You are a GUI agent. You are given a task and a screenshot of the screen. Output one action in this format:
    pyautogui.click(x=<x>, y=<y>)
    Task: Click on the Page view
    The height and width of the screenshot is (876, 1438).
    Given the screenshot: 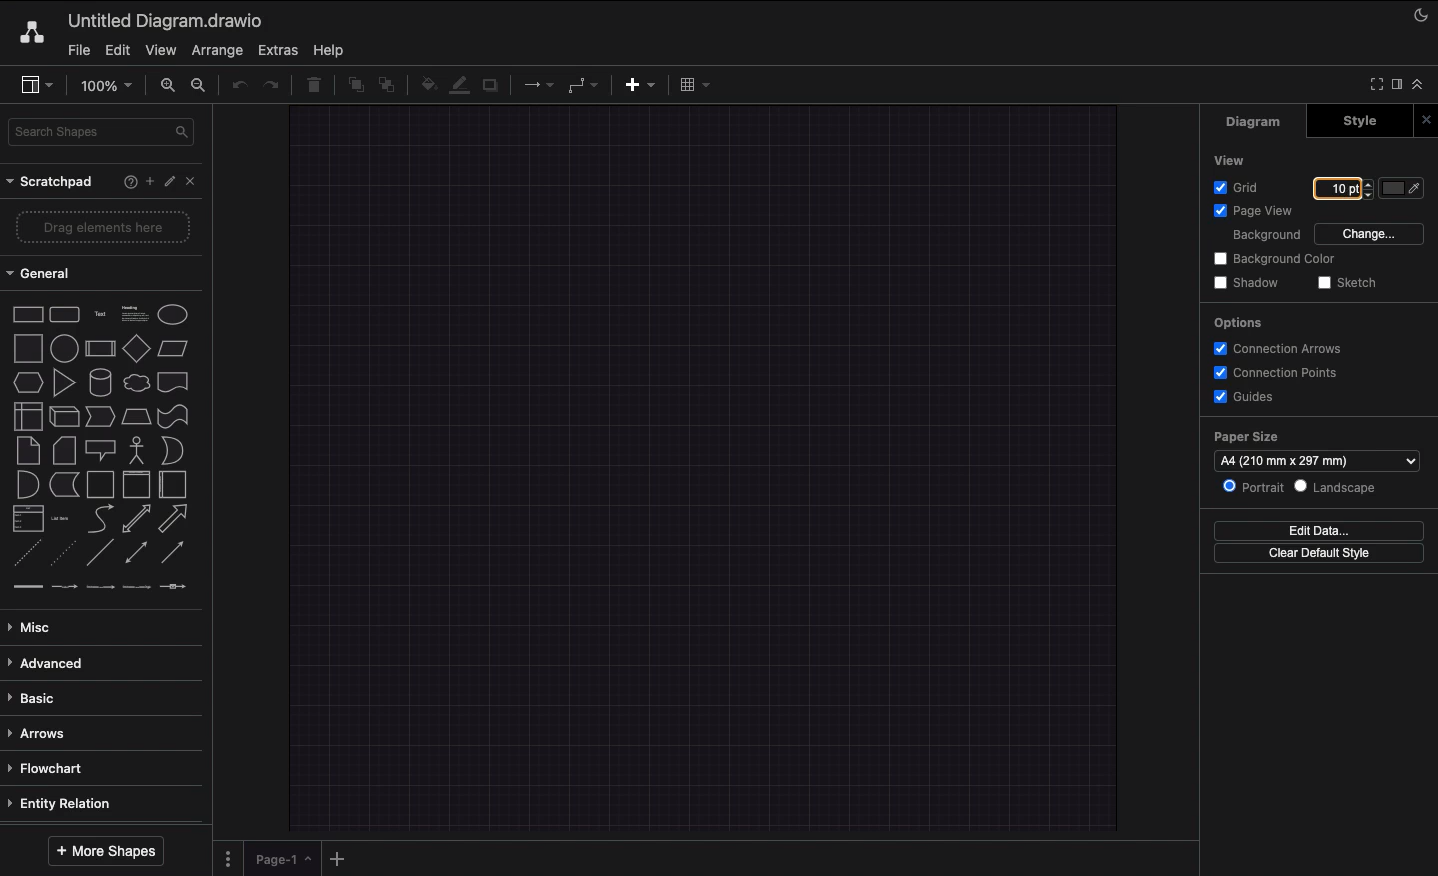 What is the action you would take?
    pyautogui.click(x=1254, y=212)
    